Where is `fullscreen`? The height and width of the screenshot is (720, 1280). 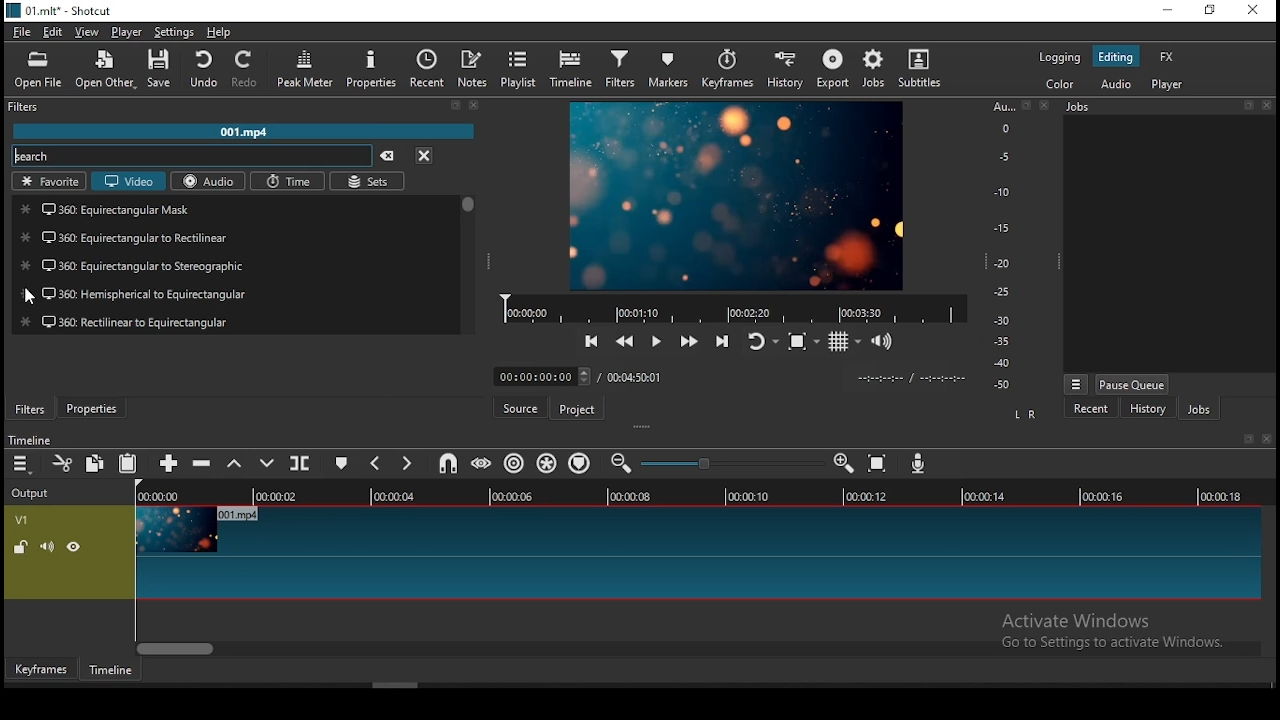 fullscreen is located at coordinates (1027, 107).